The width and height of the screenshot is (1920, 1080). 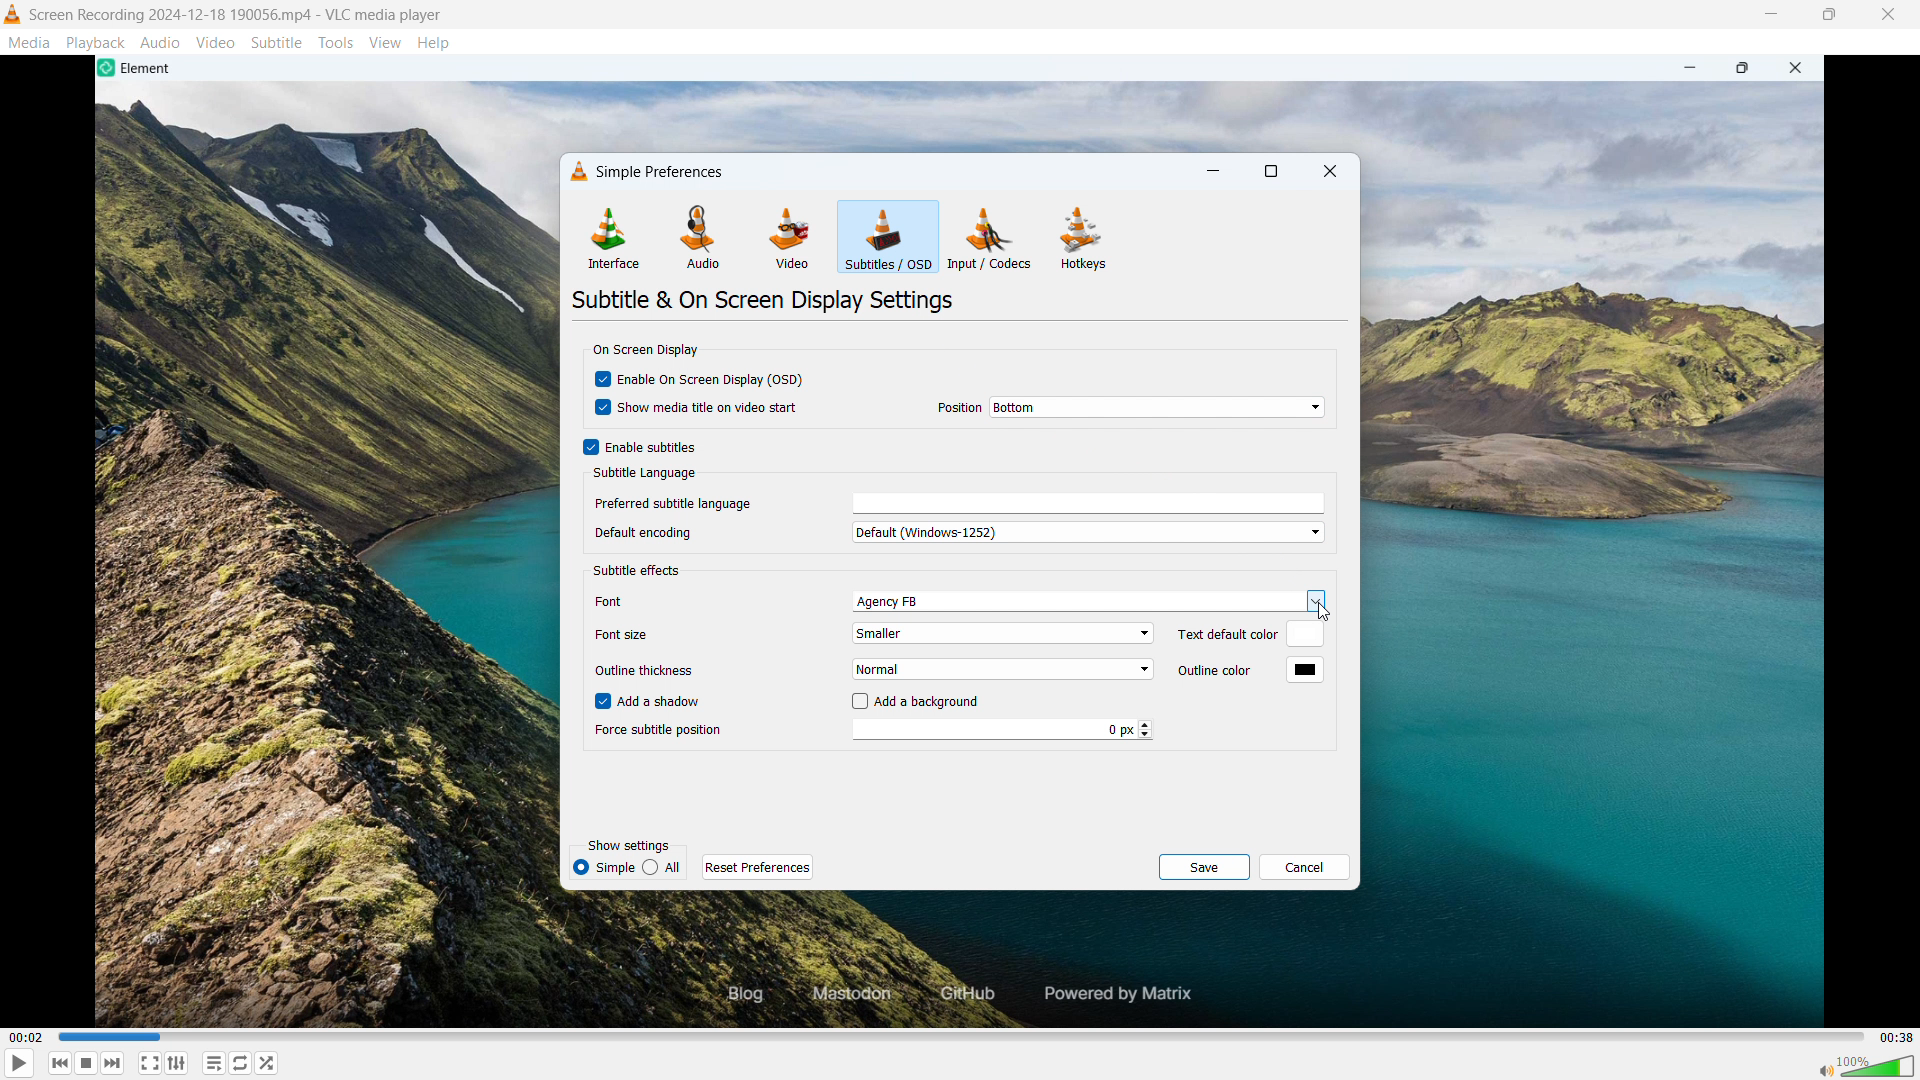 I want to click on add a shadow, so click(x=650, y=699).